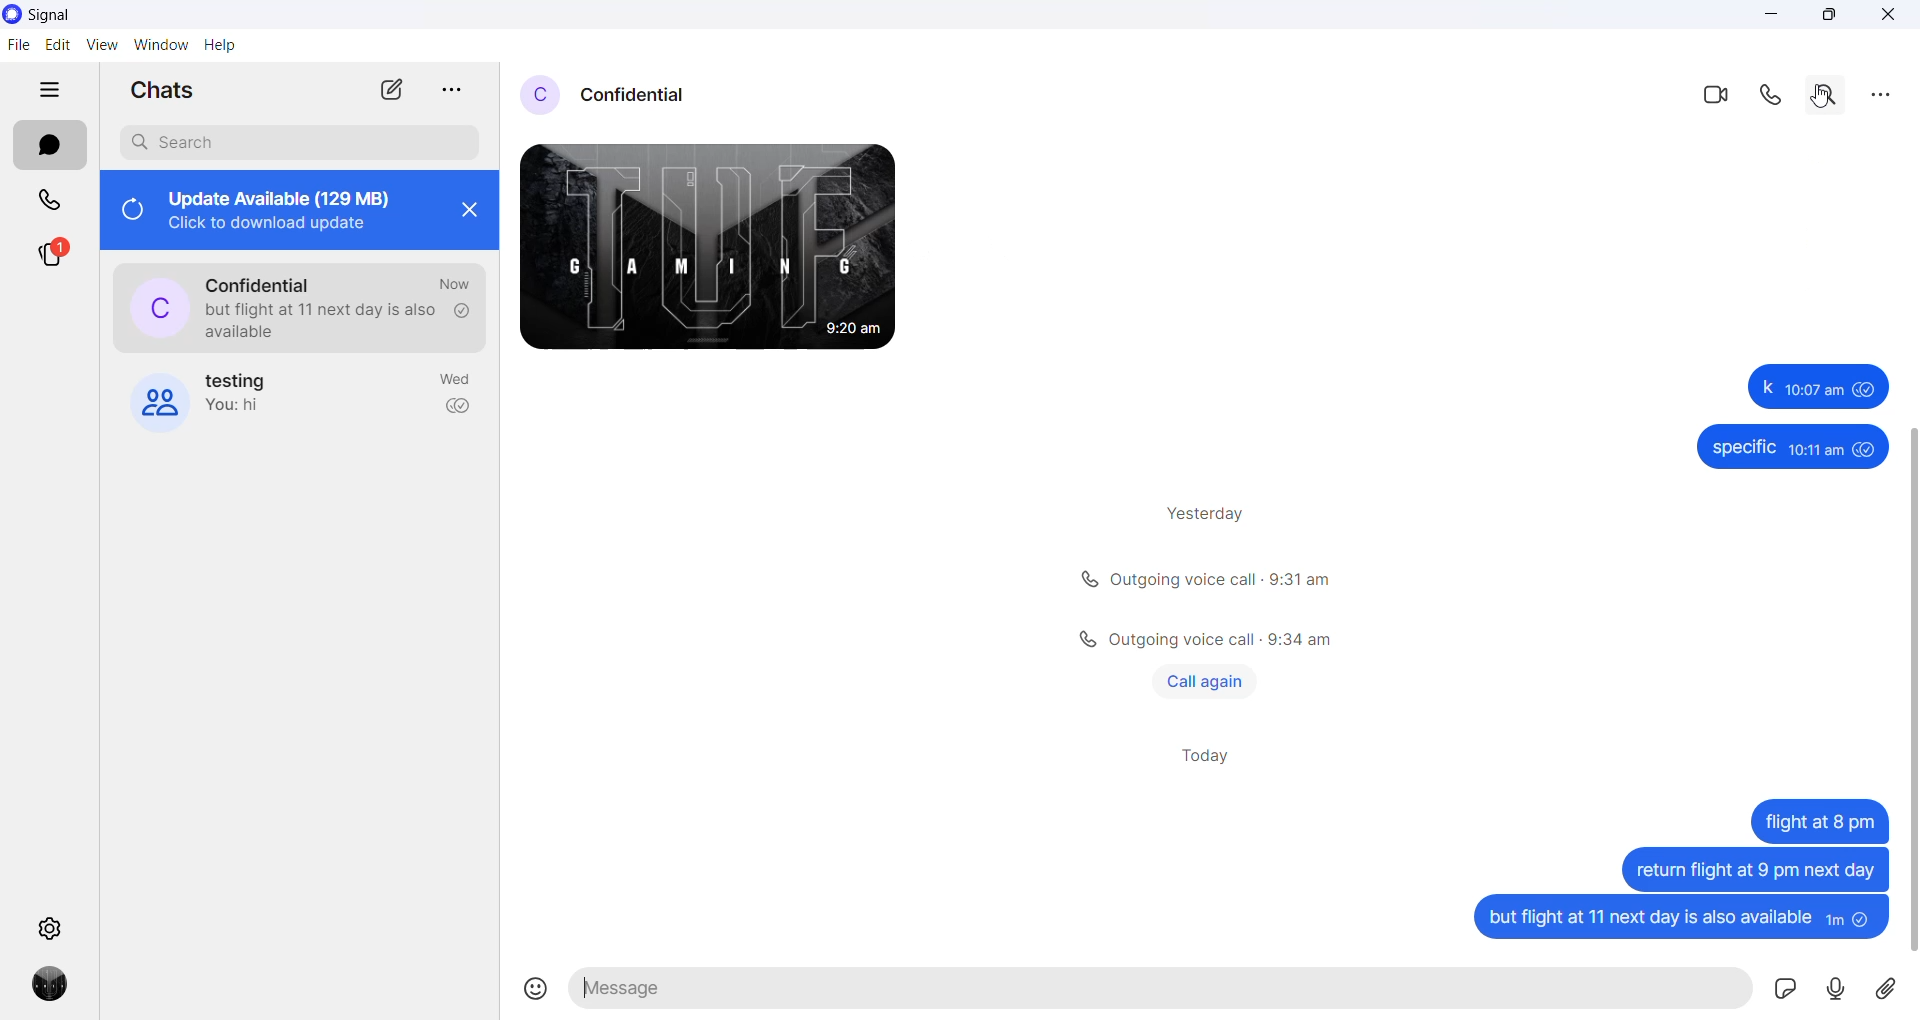 The height and width of the screenshot is (1020, 1920). I want to click on profile pictures, so click(160, 306).